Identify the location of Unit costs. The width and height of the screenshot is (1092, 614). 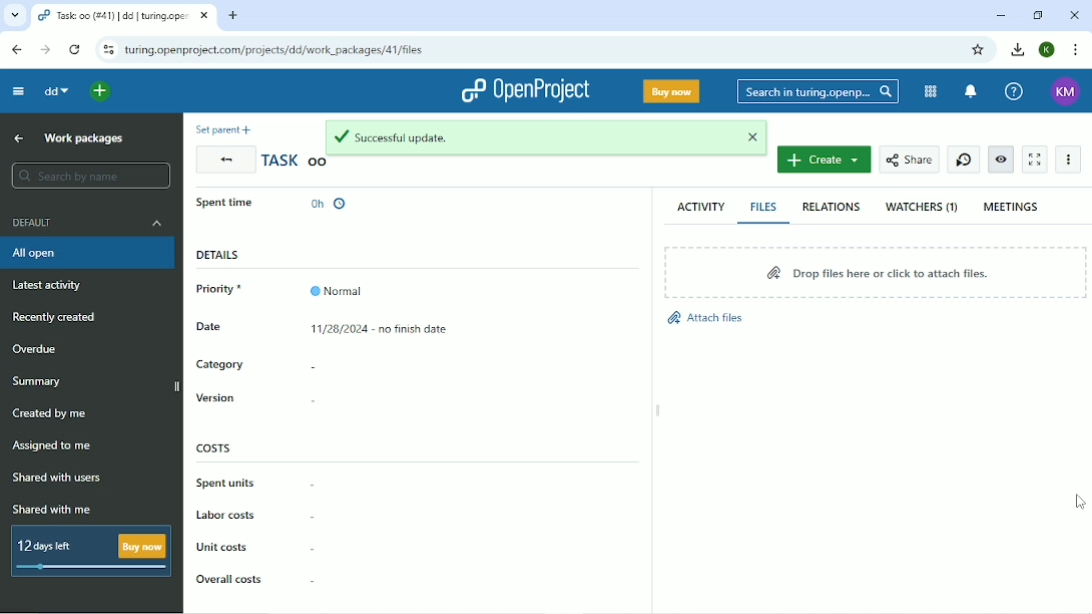
(223, 546).